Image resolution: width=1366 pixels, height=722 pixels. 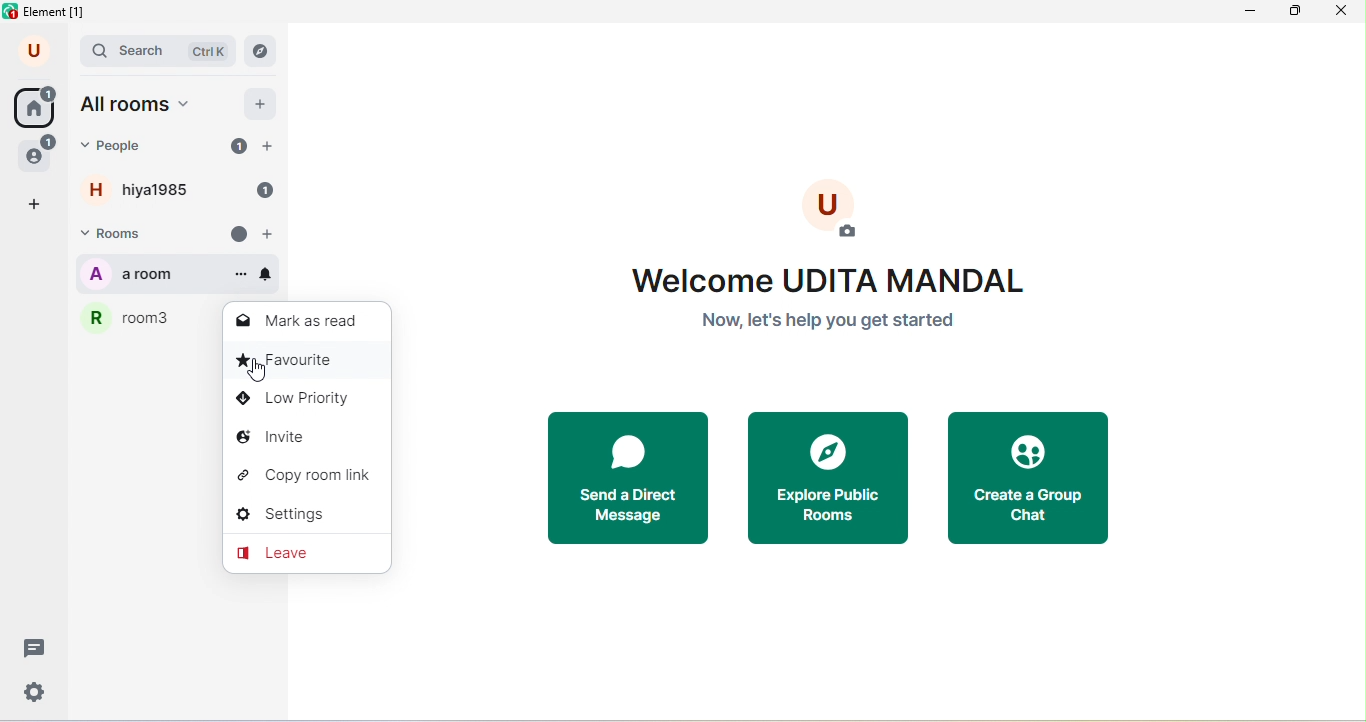 I want to click on leave, so click(x=305, y=553).